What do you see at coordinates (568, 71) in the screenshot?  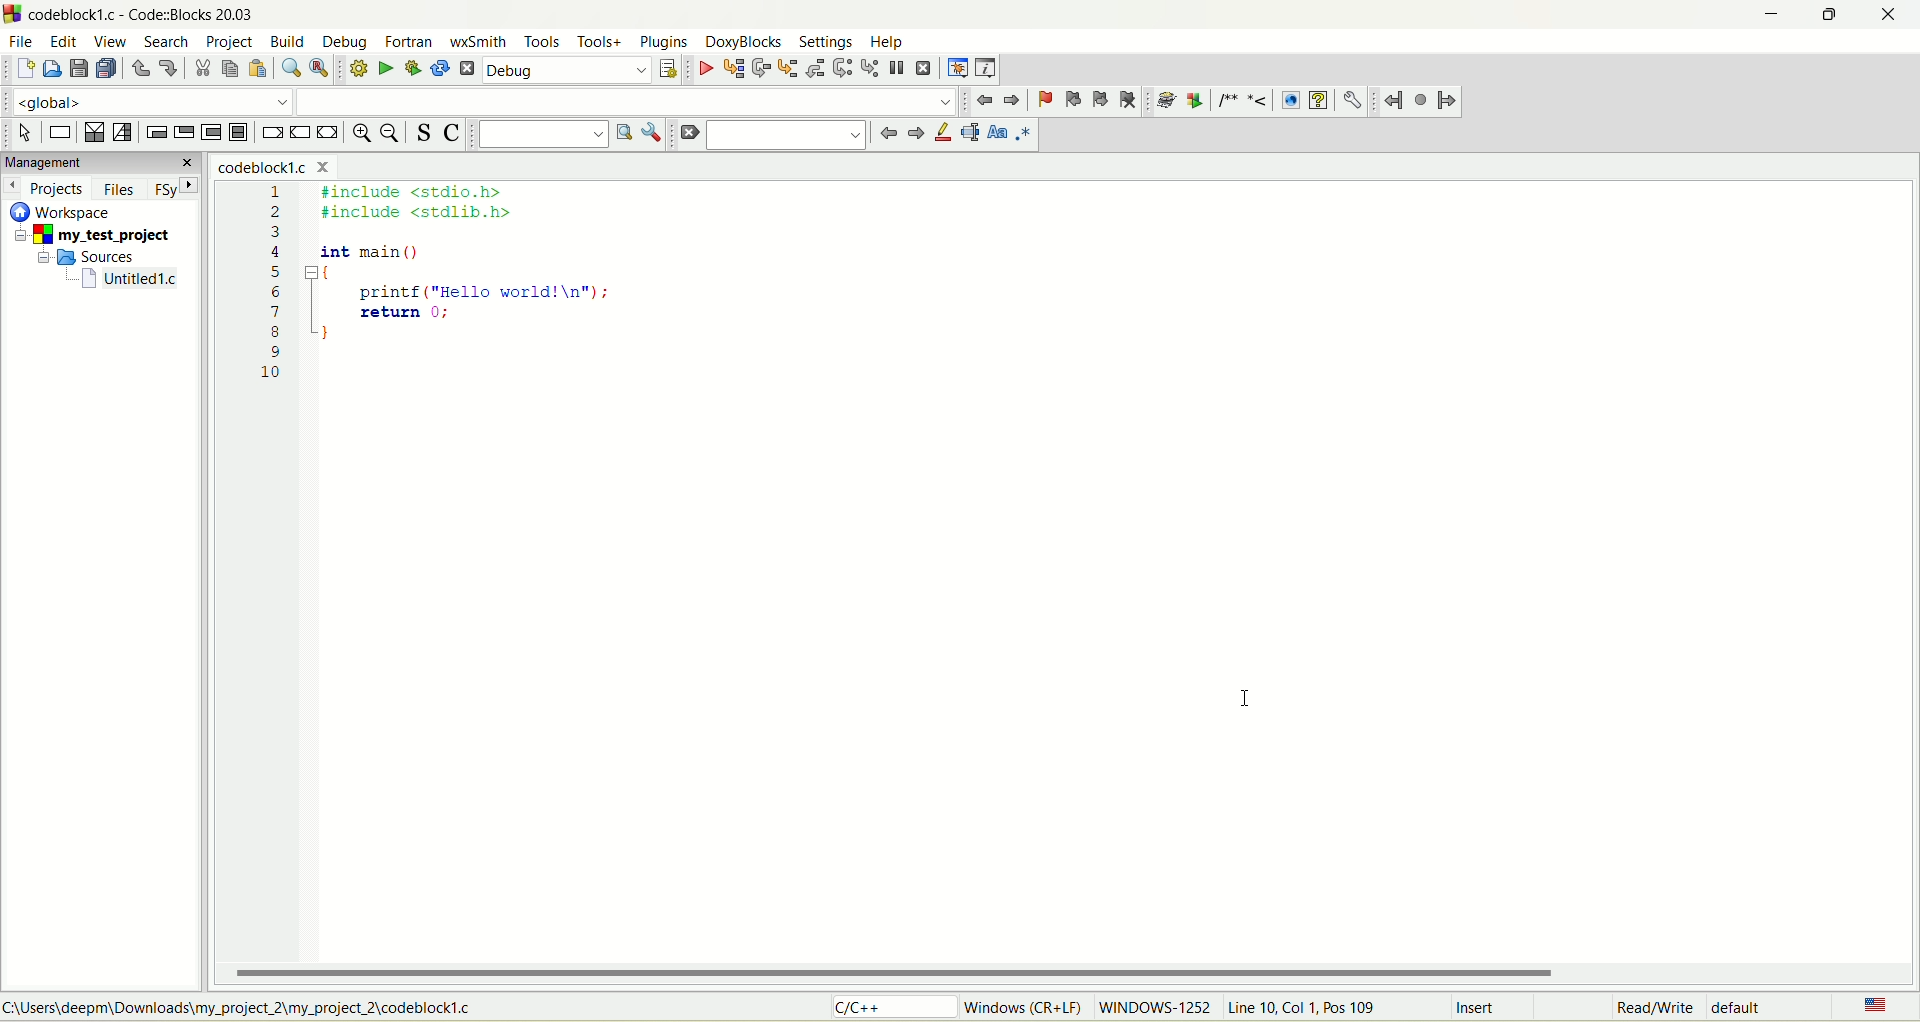 I see `debug` at bounding box center [568, 71].